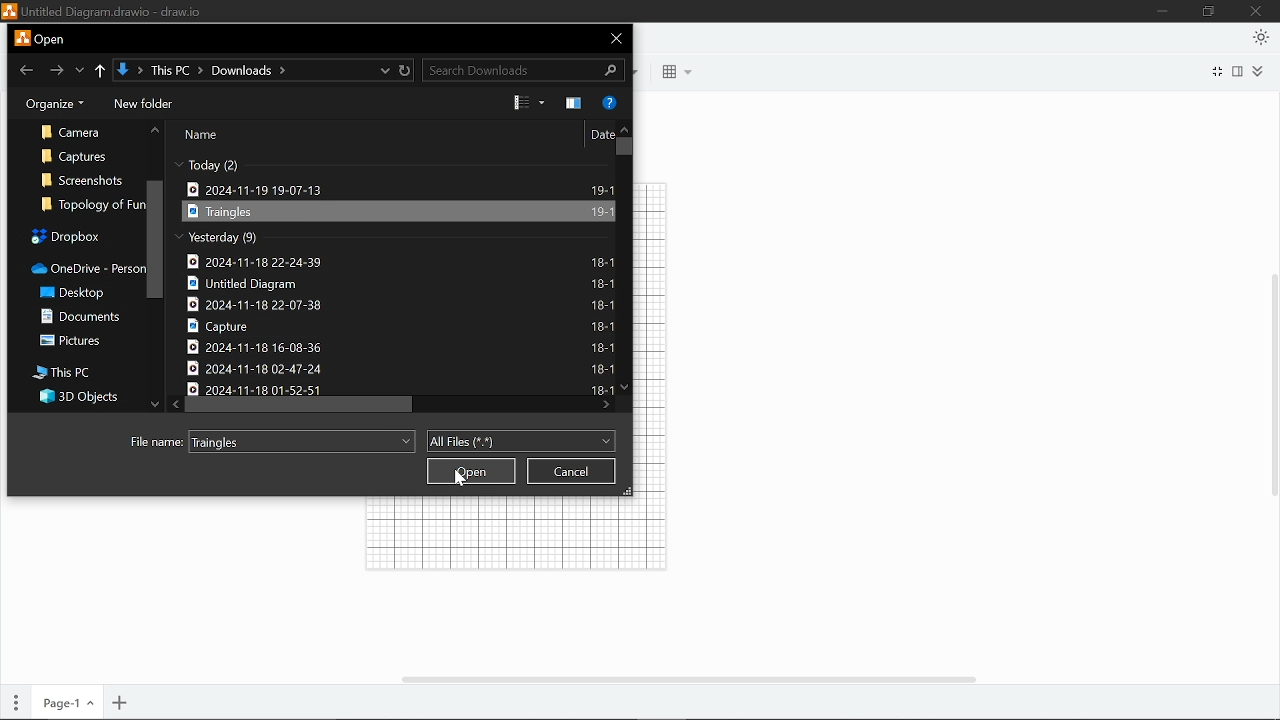  What do you see at coordinates (400, 367) in the screenshot?
I see `2024-11-18 02-47-24 18-` at bounding box center [400, 367].